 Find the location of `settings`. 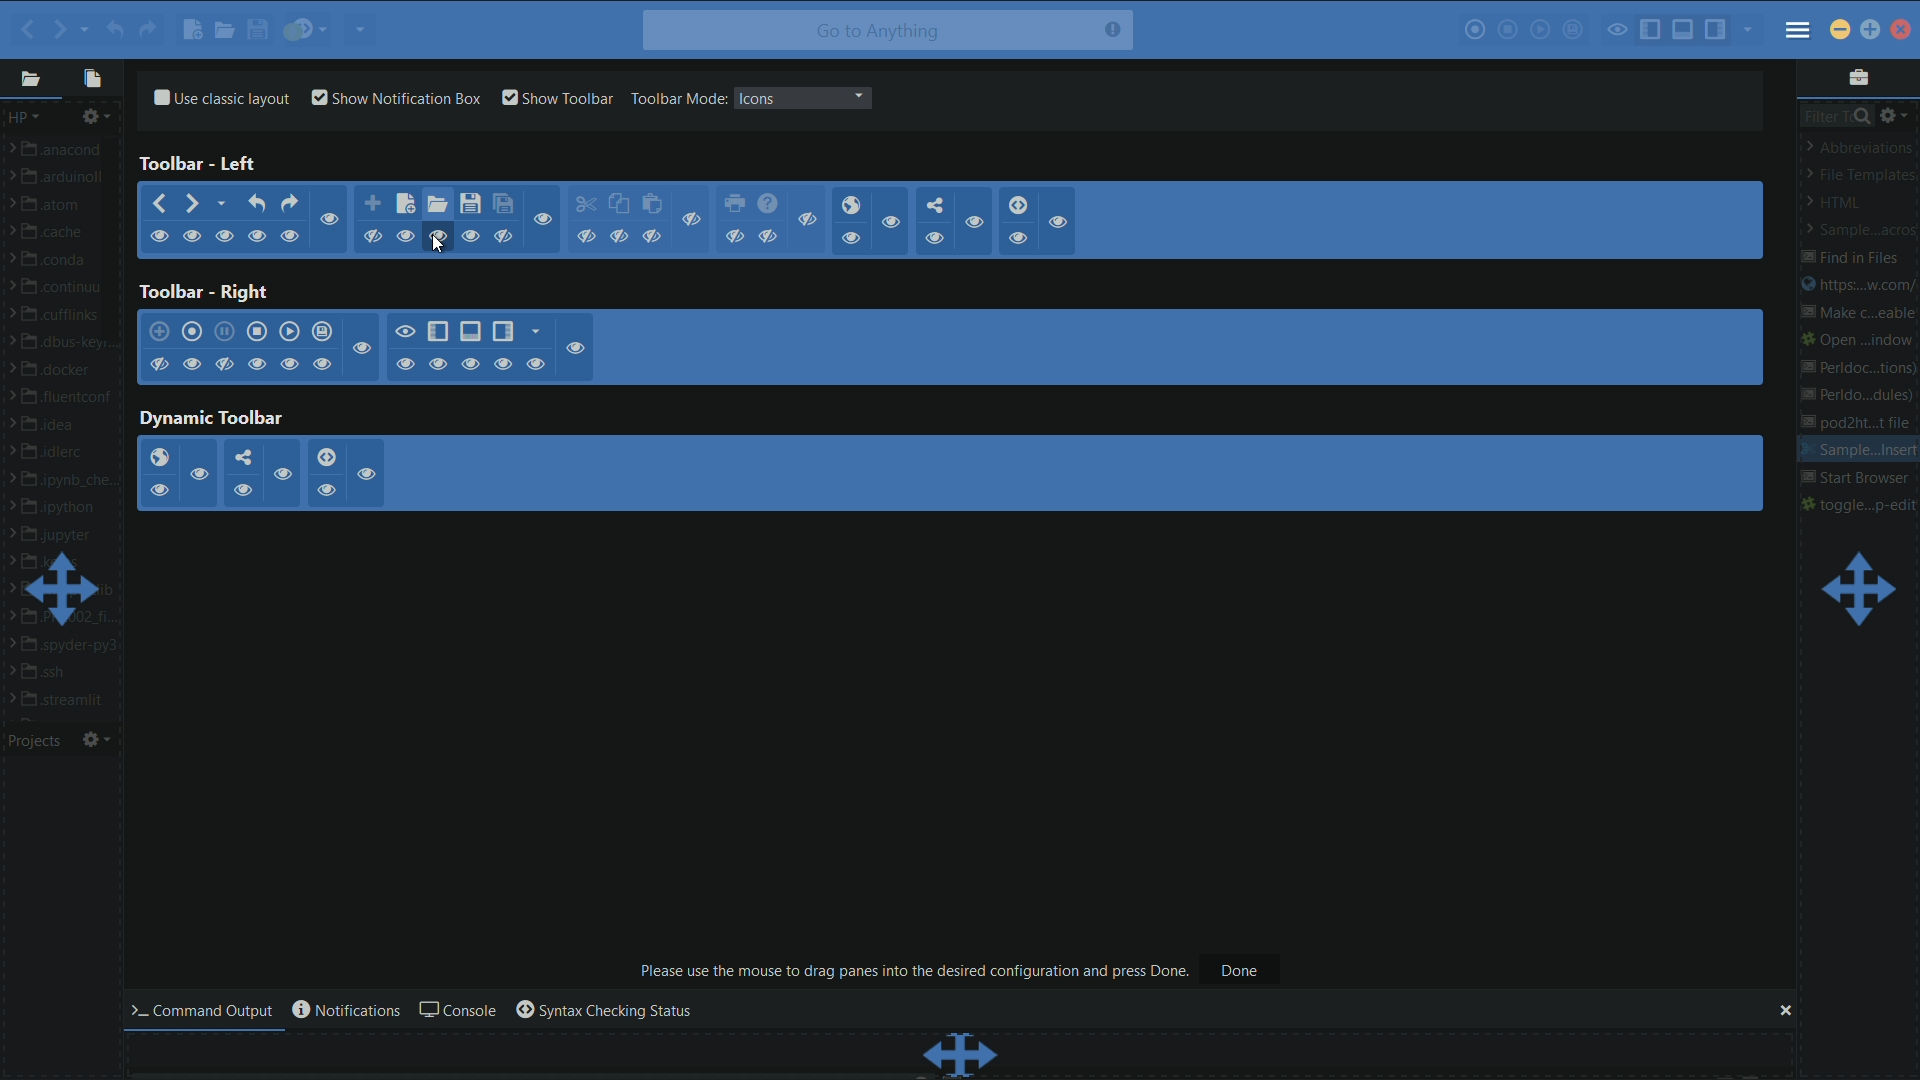

settings is located at coordinates (1895, 114).